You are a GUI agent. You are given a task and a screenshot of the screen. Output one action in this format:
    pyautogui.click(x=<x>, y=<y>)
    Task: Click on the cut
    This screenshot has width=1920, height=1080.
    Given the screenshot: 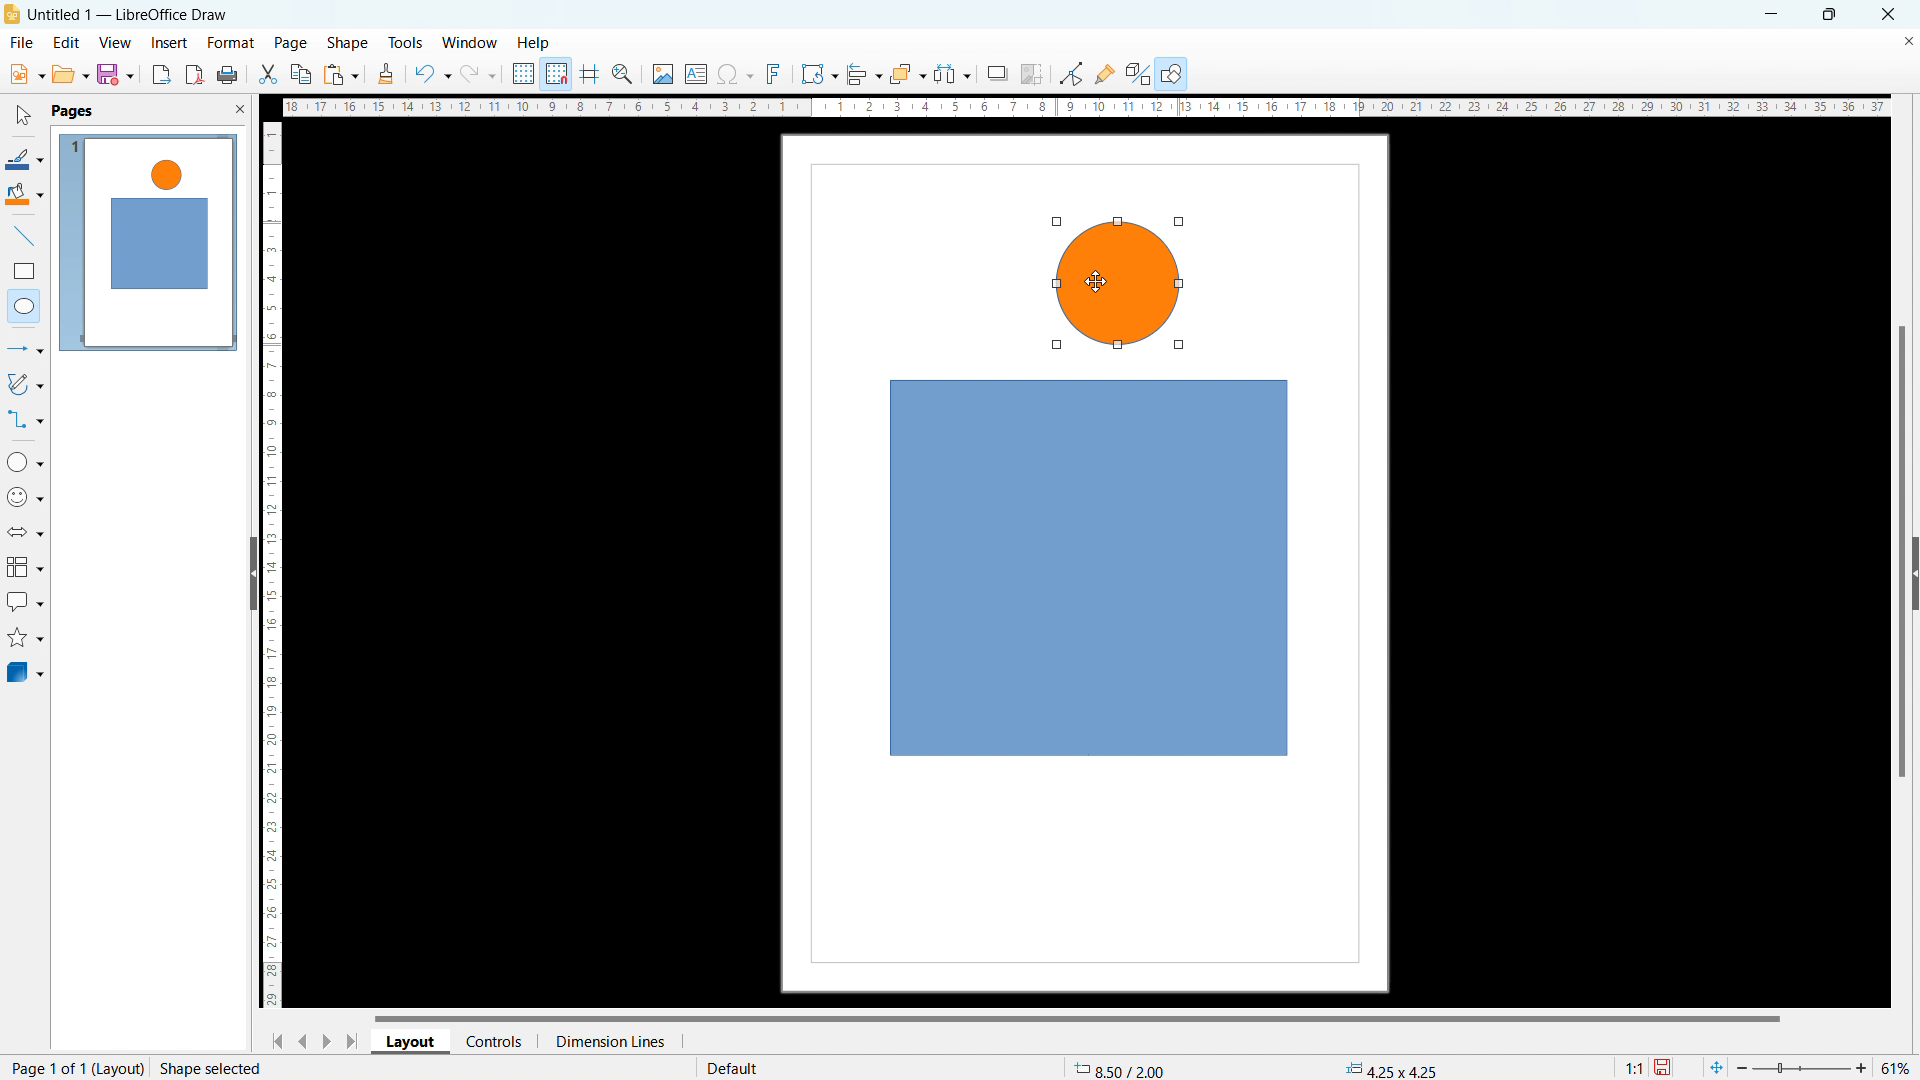 What is the action you would take?
    pyautogui.click(x=269, y=74)
    